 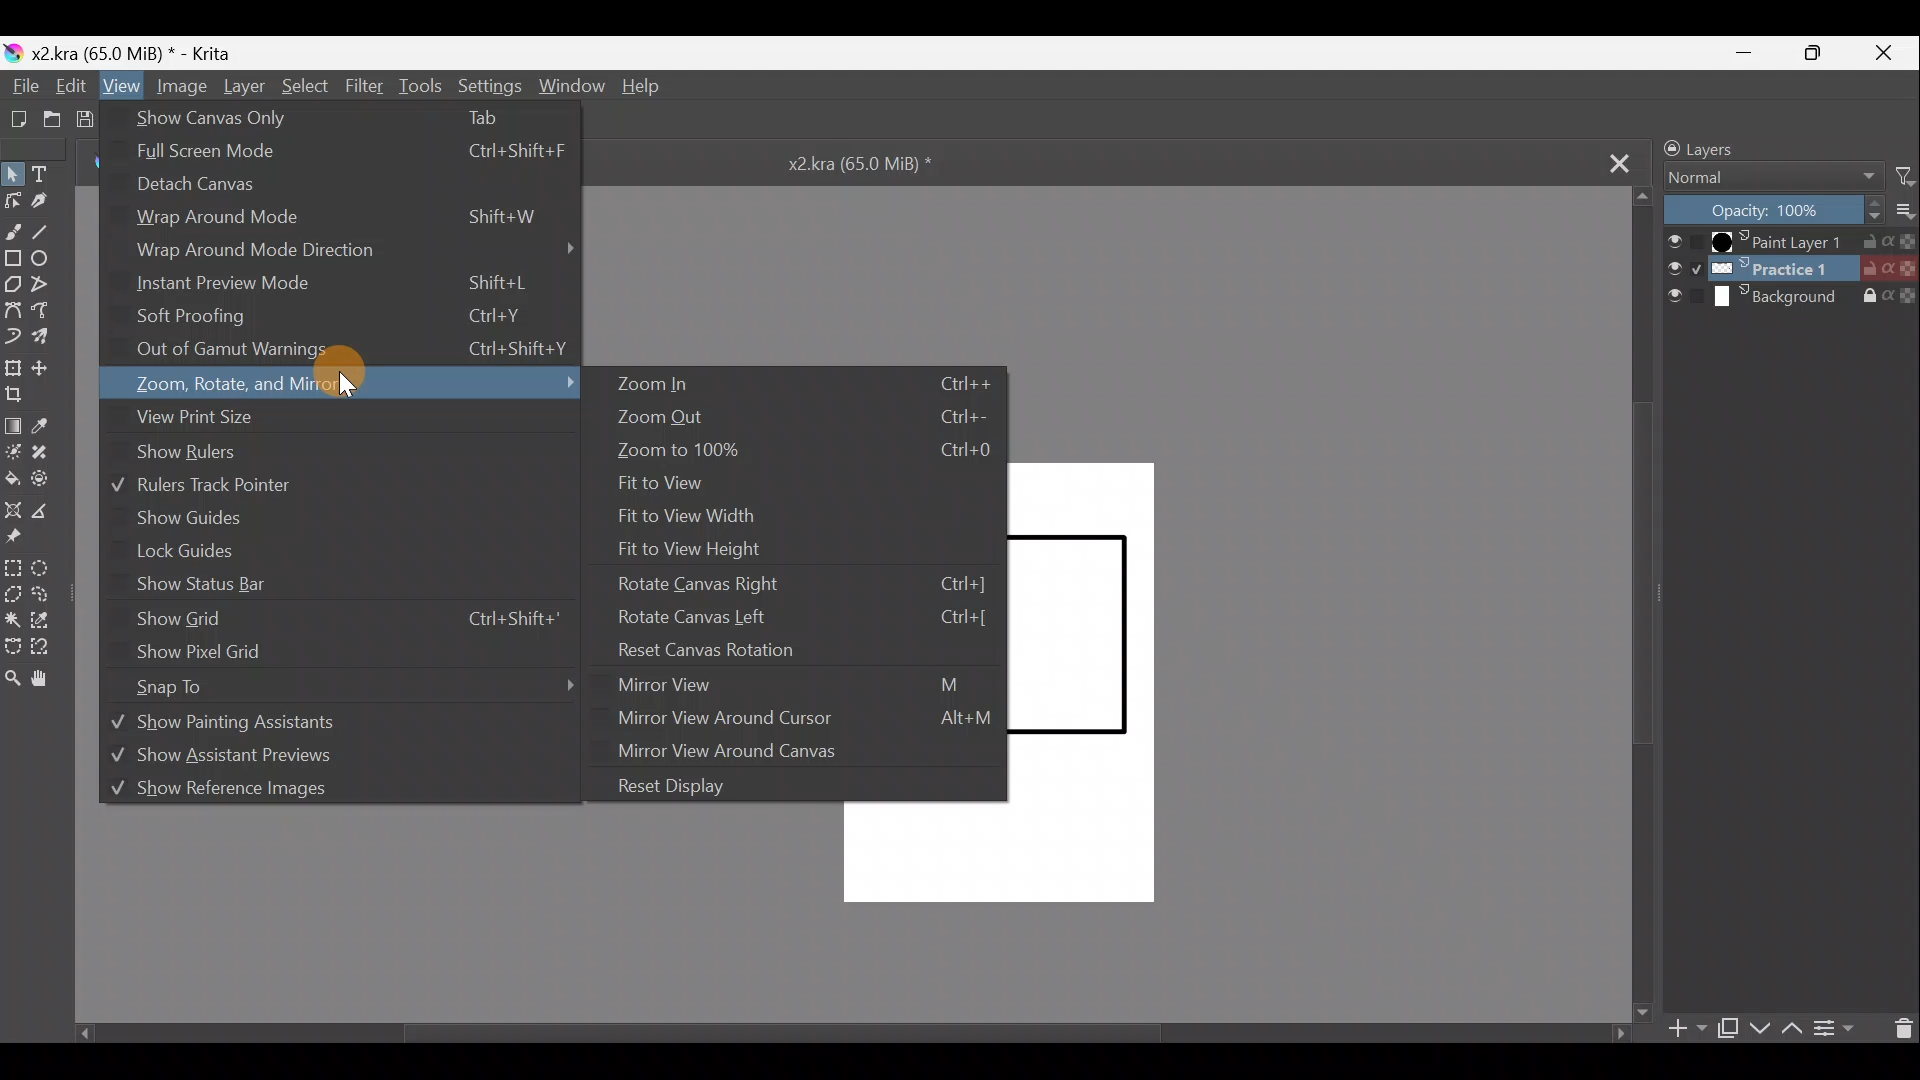 What do you see at coordinates (338, 117) in the screenshot?
I see `Show canvas only` at bounding box center [338, 117].